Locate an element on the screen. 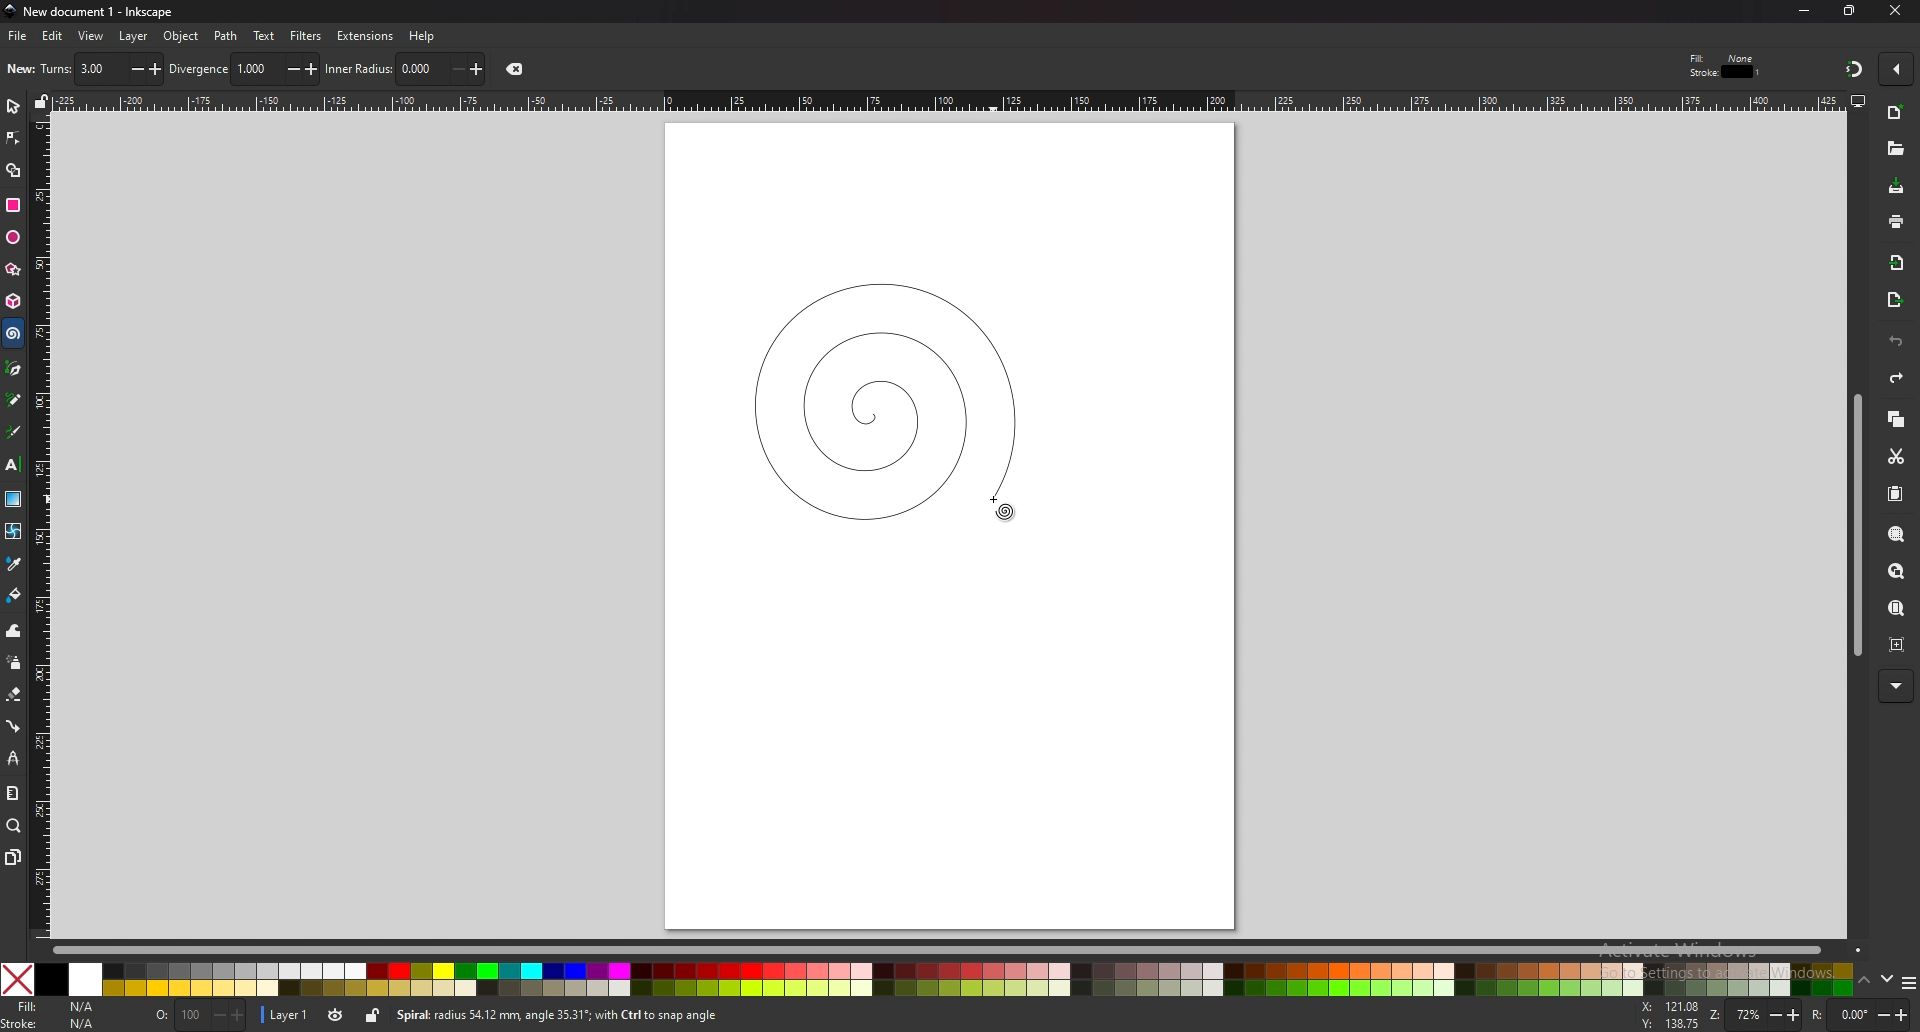 This screenshot has width=1920, height=1032. up is located at coordinates (1863, 978).